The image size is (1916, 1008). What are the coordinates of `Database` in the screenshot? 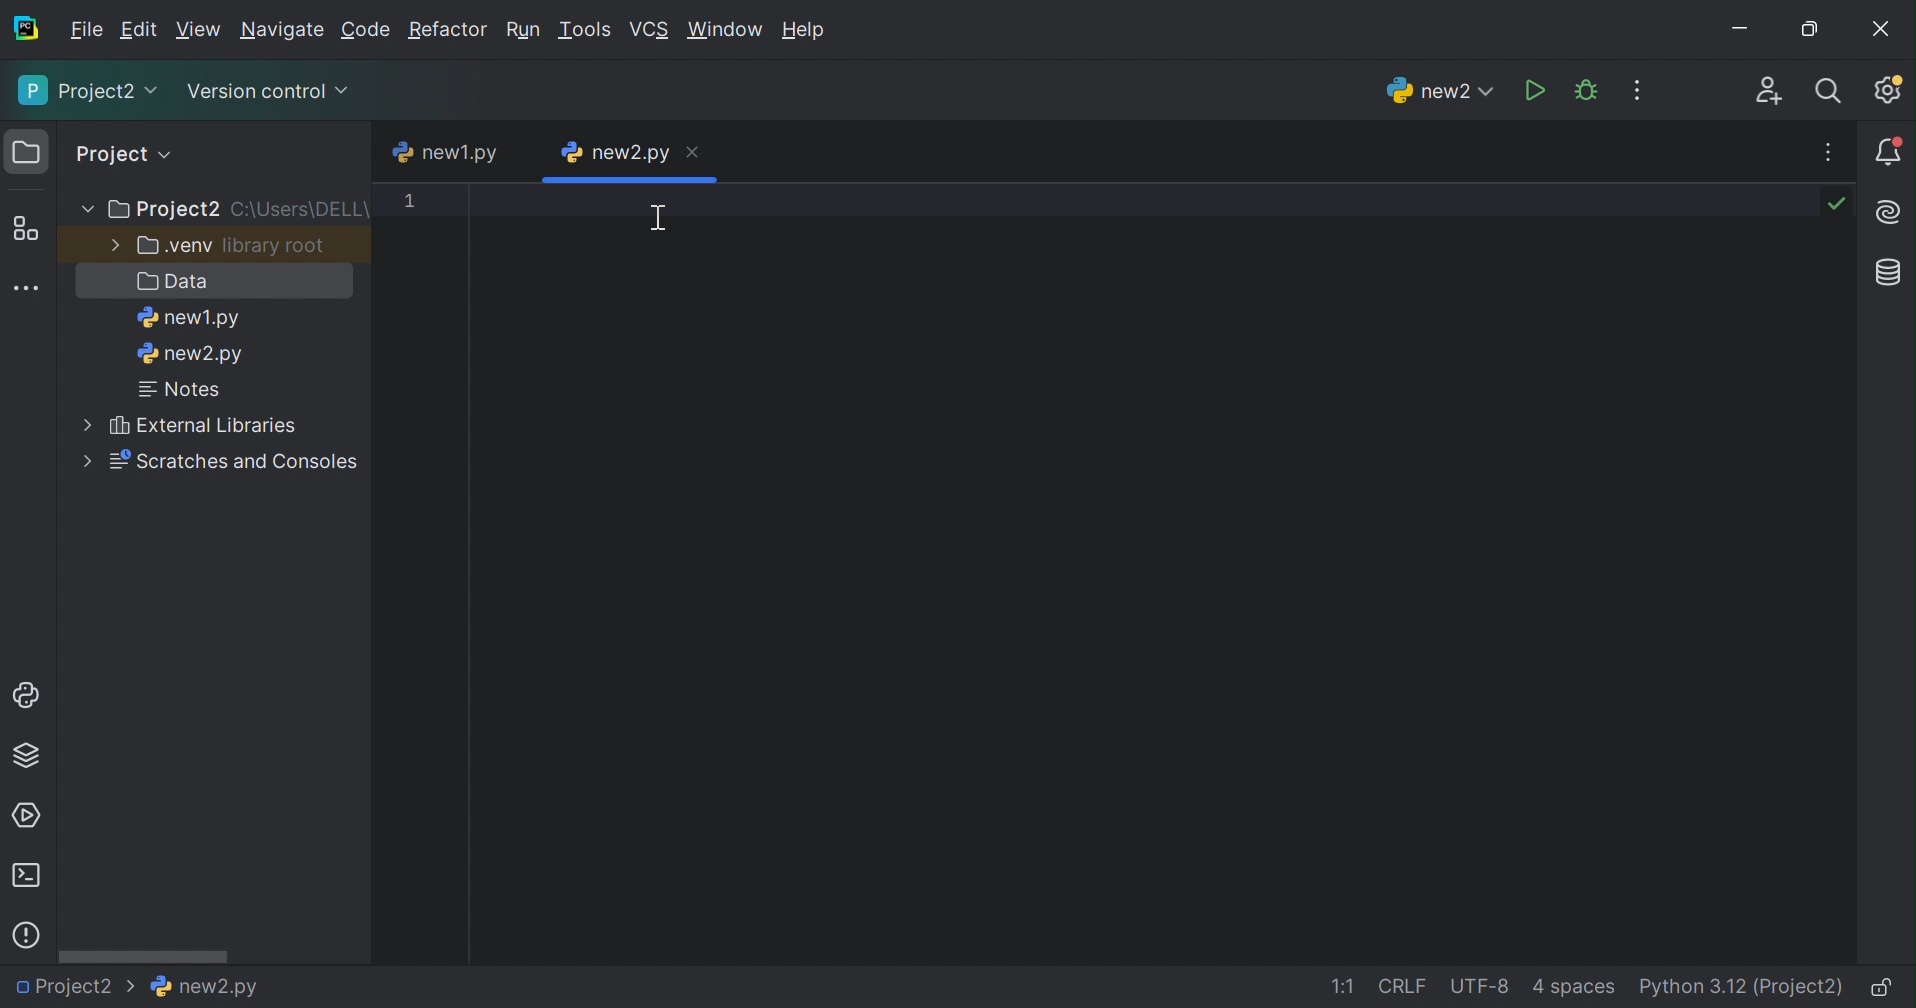 It's located at (1892, 274).